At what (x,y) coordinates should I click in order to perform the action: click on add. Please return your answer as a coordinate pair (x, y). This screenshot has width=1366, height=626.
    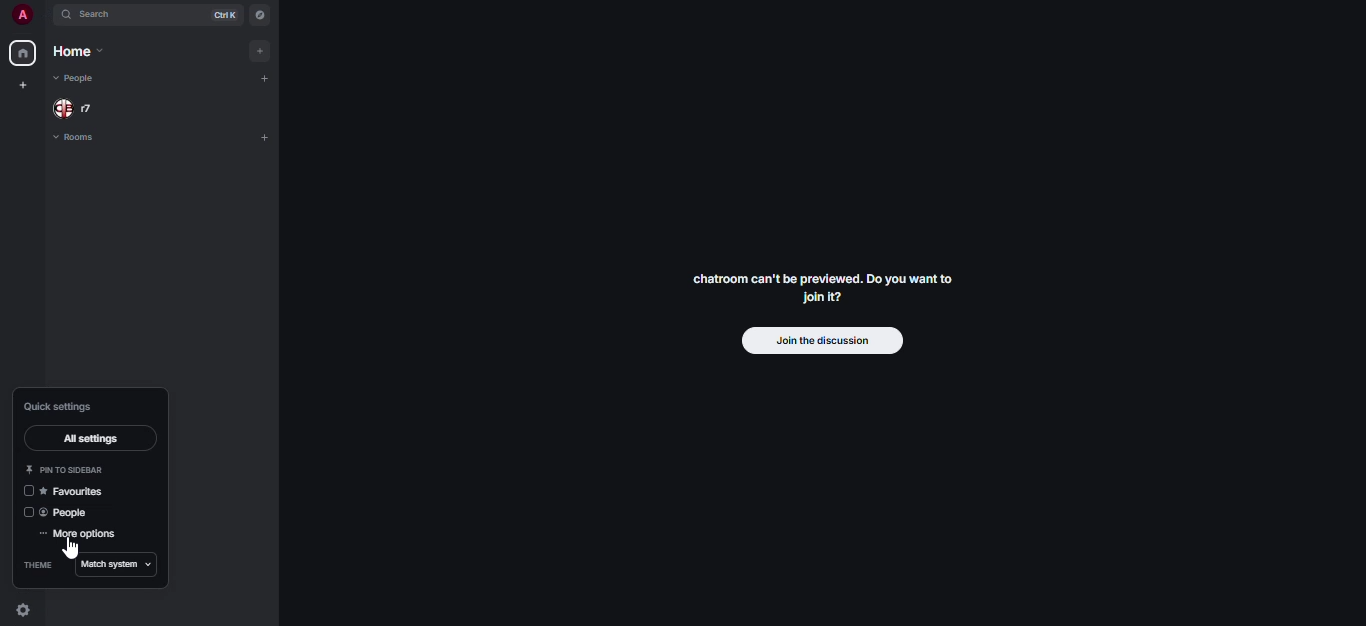
    Looking at the image, I should click on (262, 75).